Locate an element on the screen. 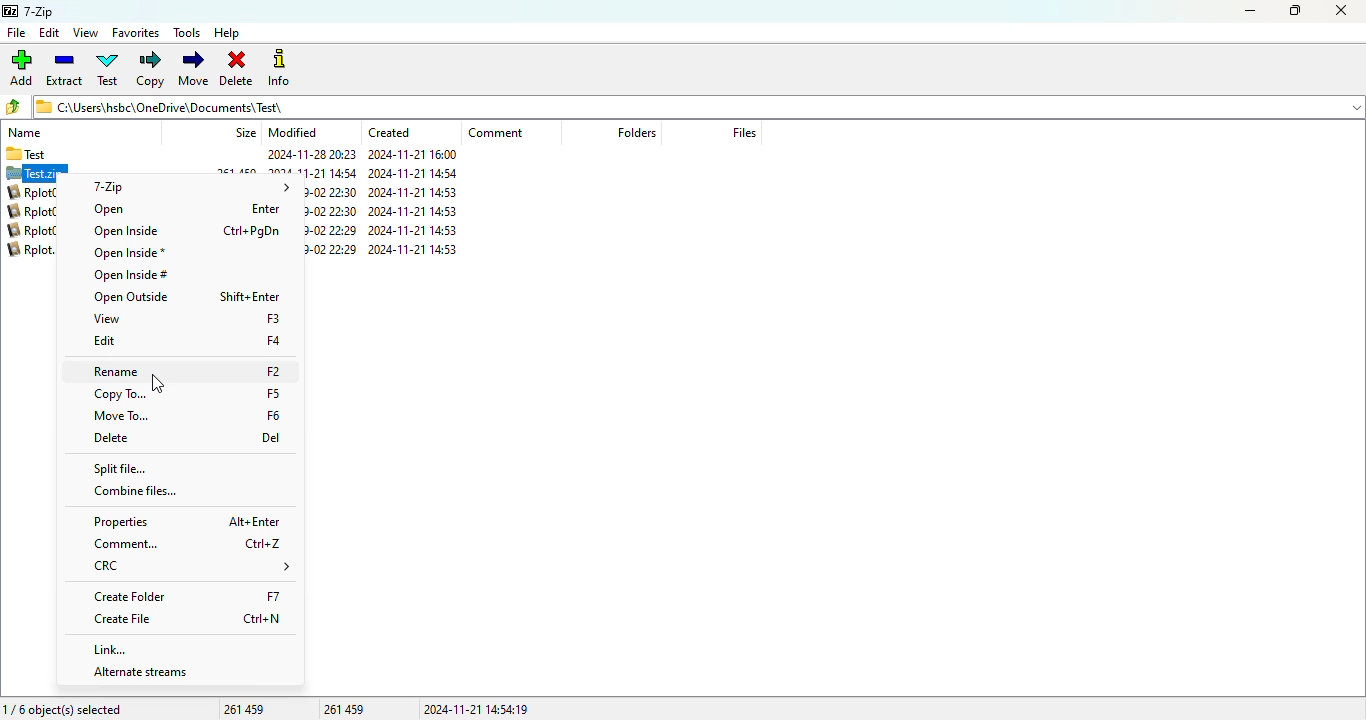  Ctrl+N is located at coordinates (262, 619).